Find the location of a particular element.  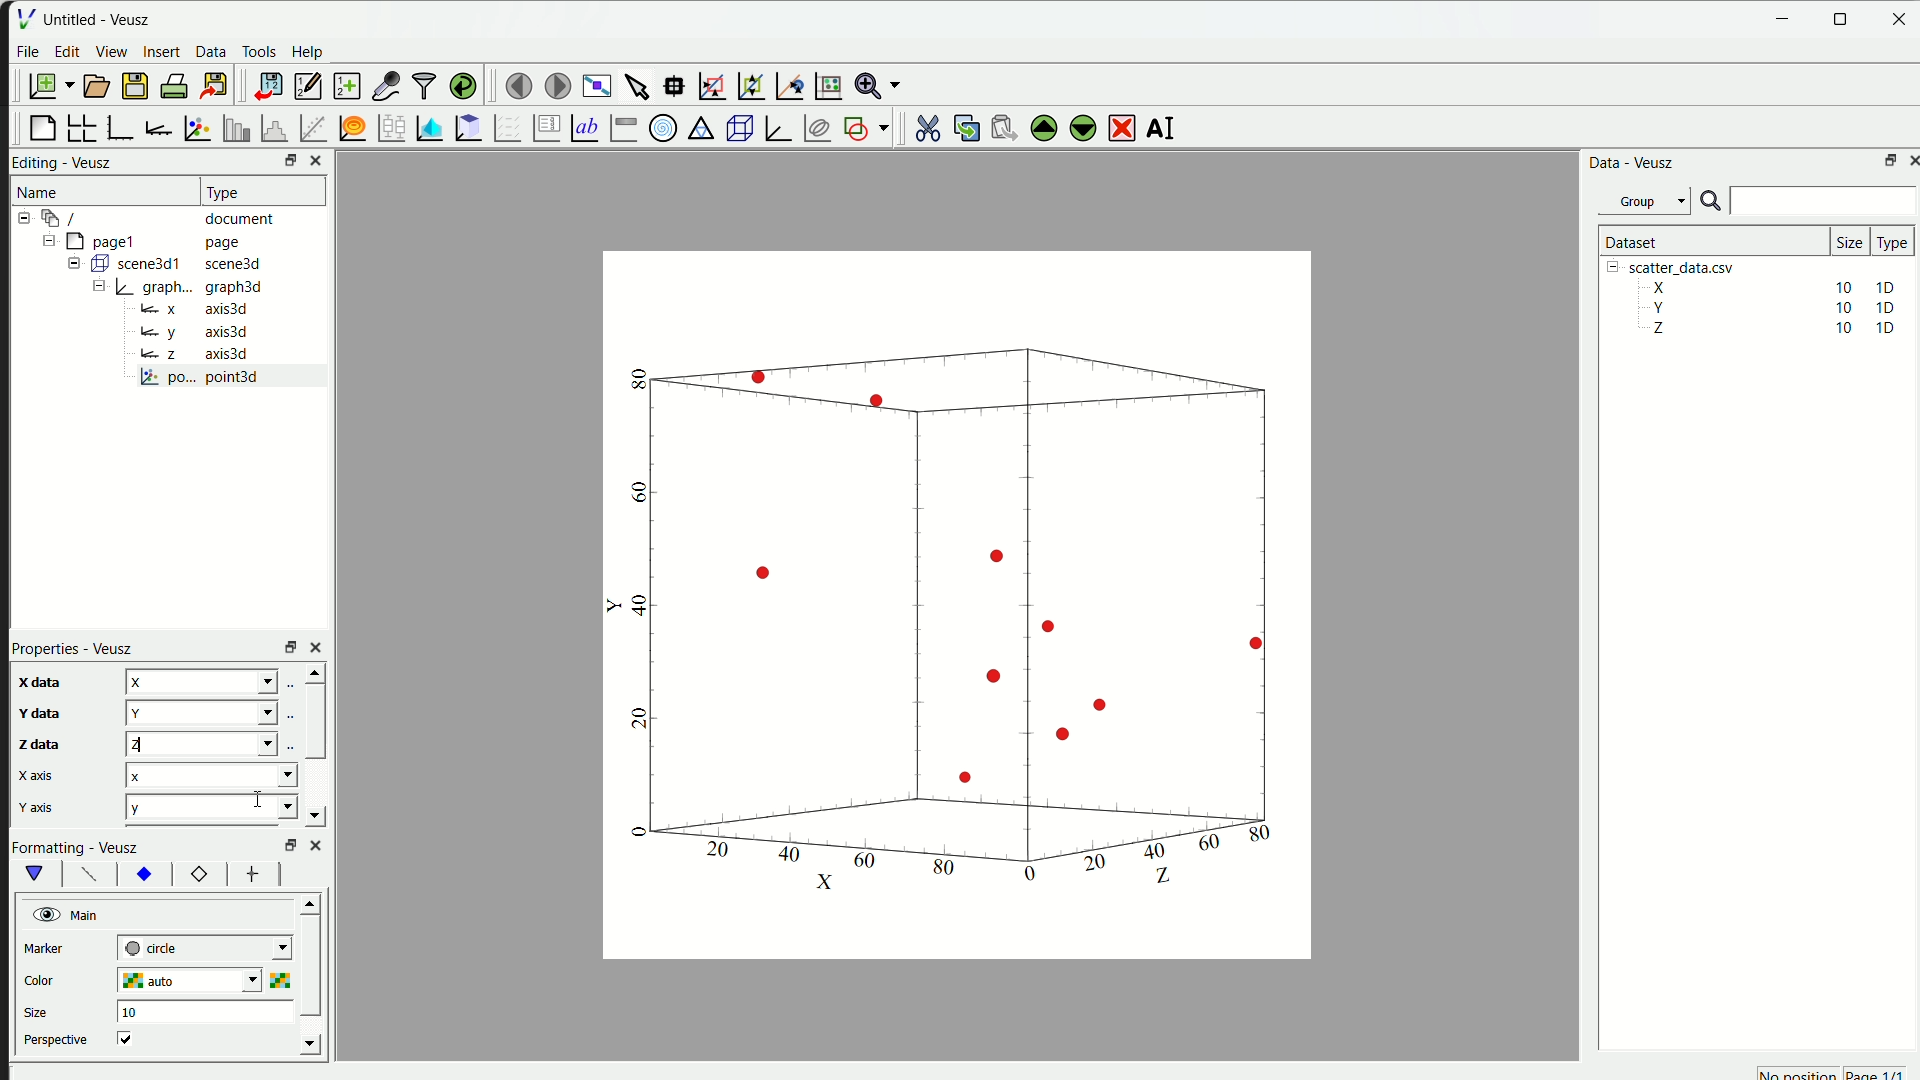

Untitled - Veusz is located at coordinates (101, 18).